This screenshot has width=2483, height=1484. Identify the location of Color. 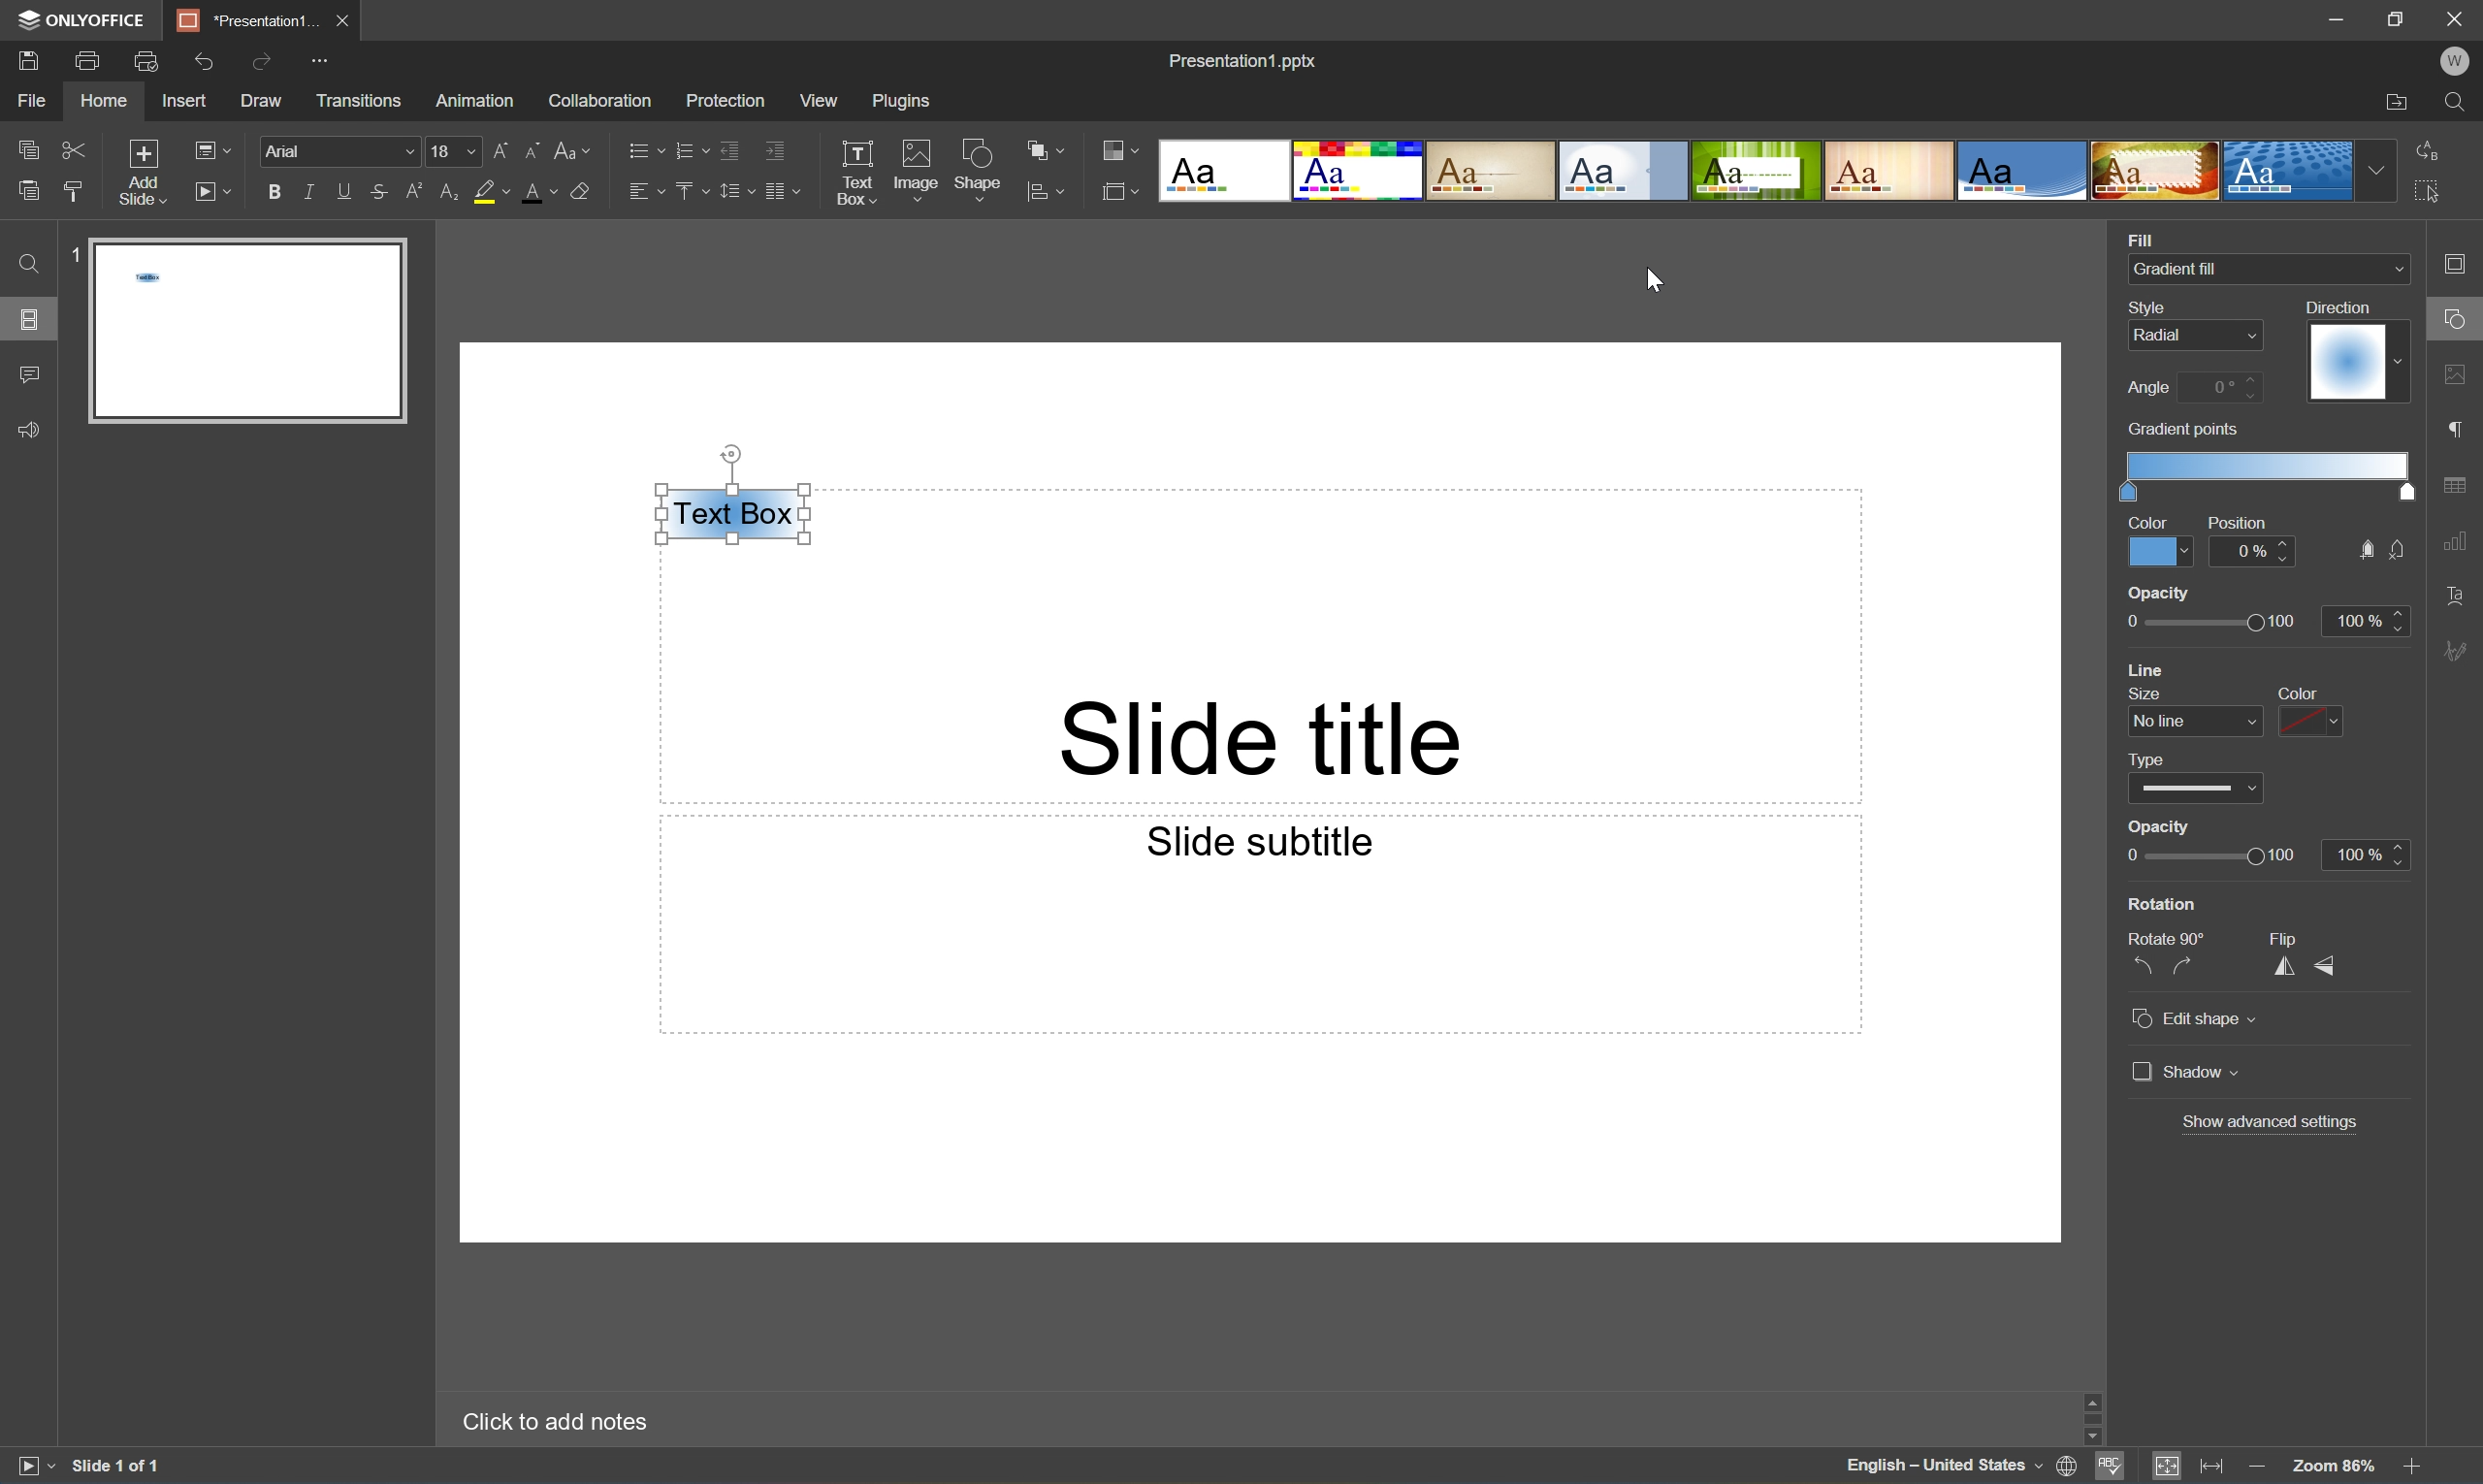
(2148, 519).